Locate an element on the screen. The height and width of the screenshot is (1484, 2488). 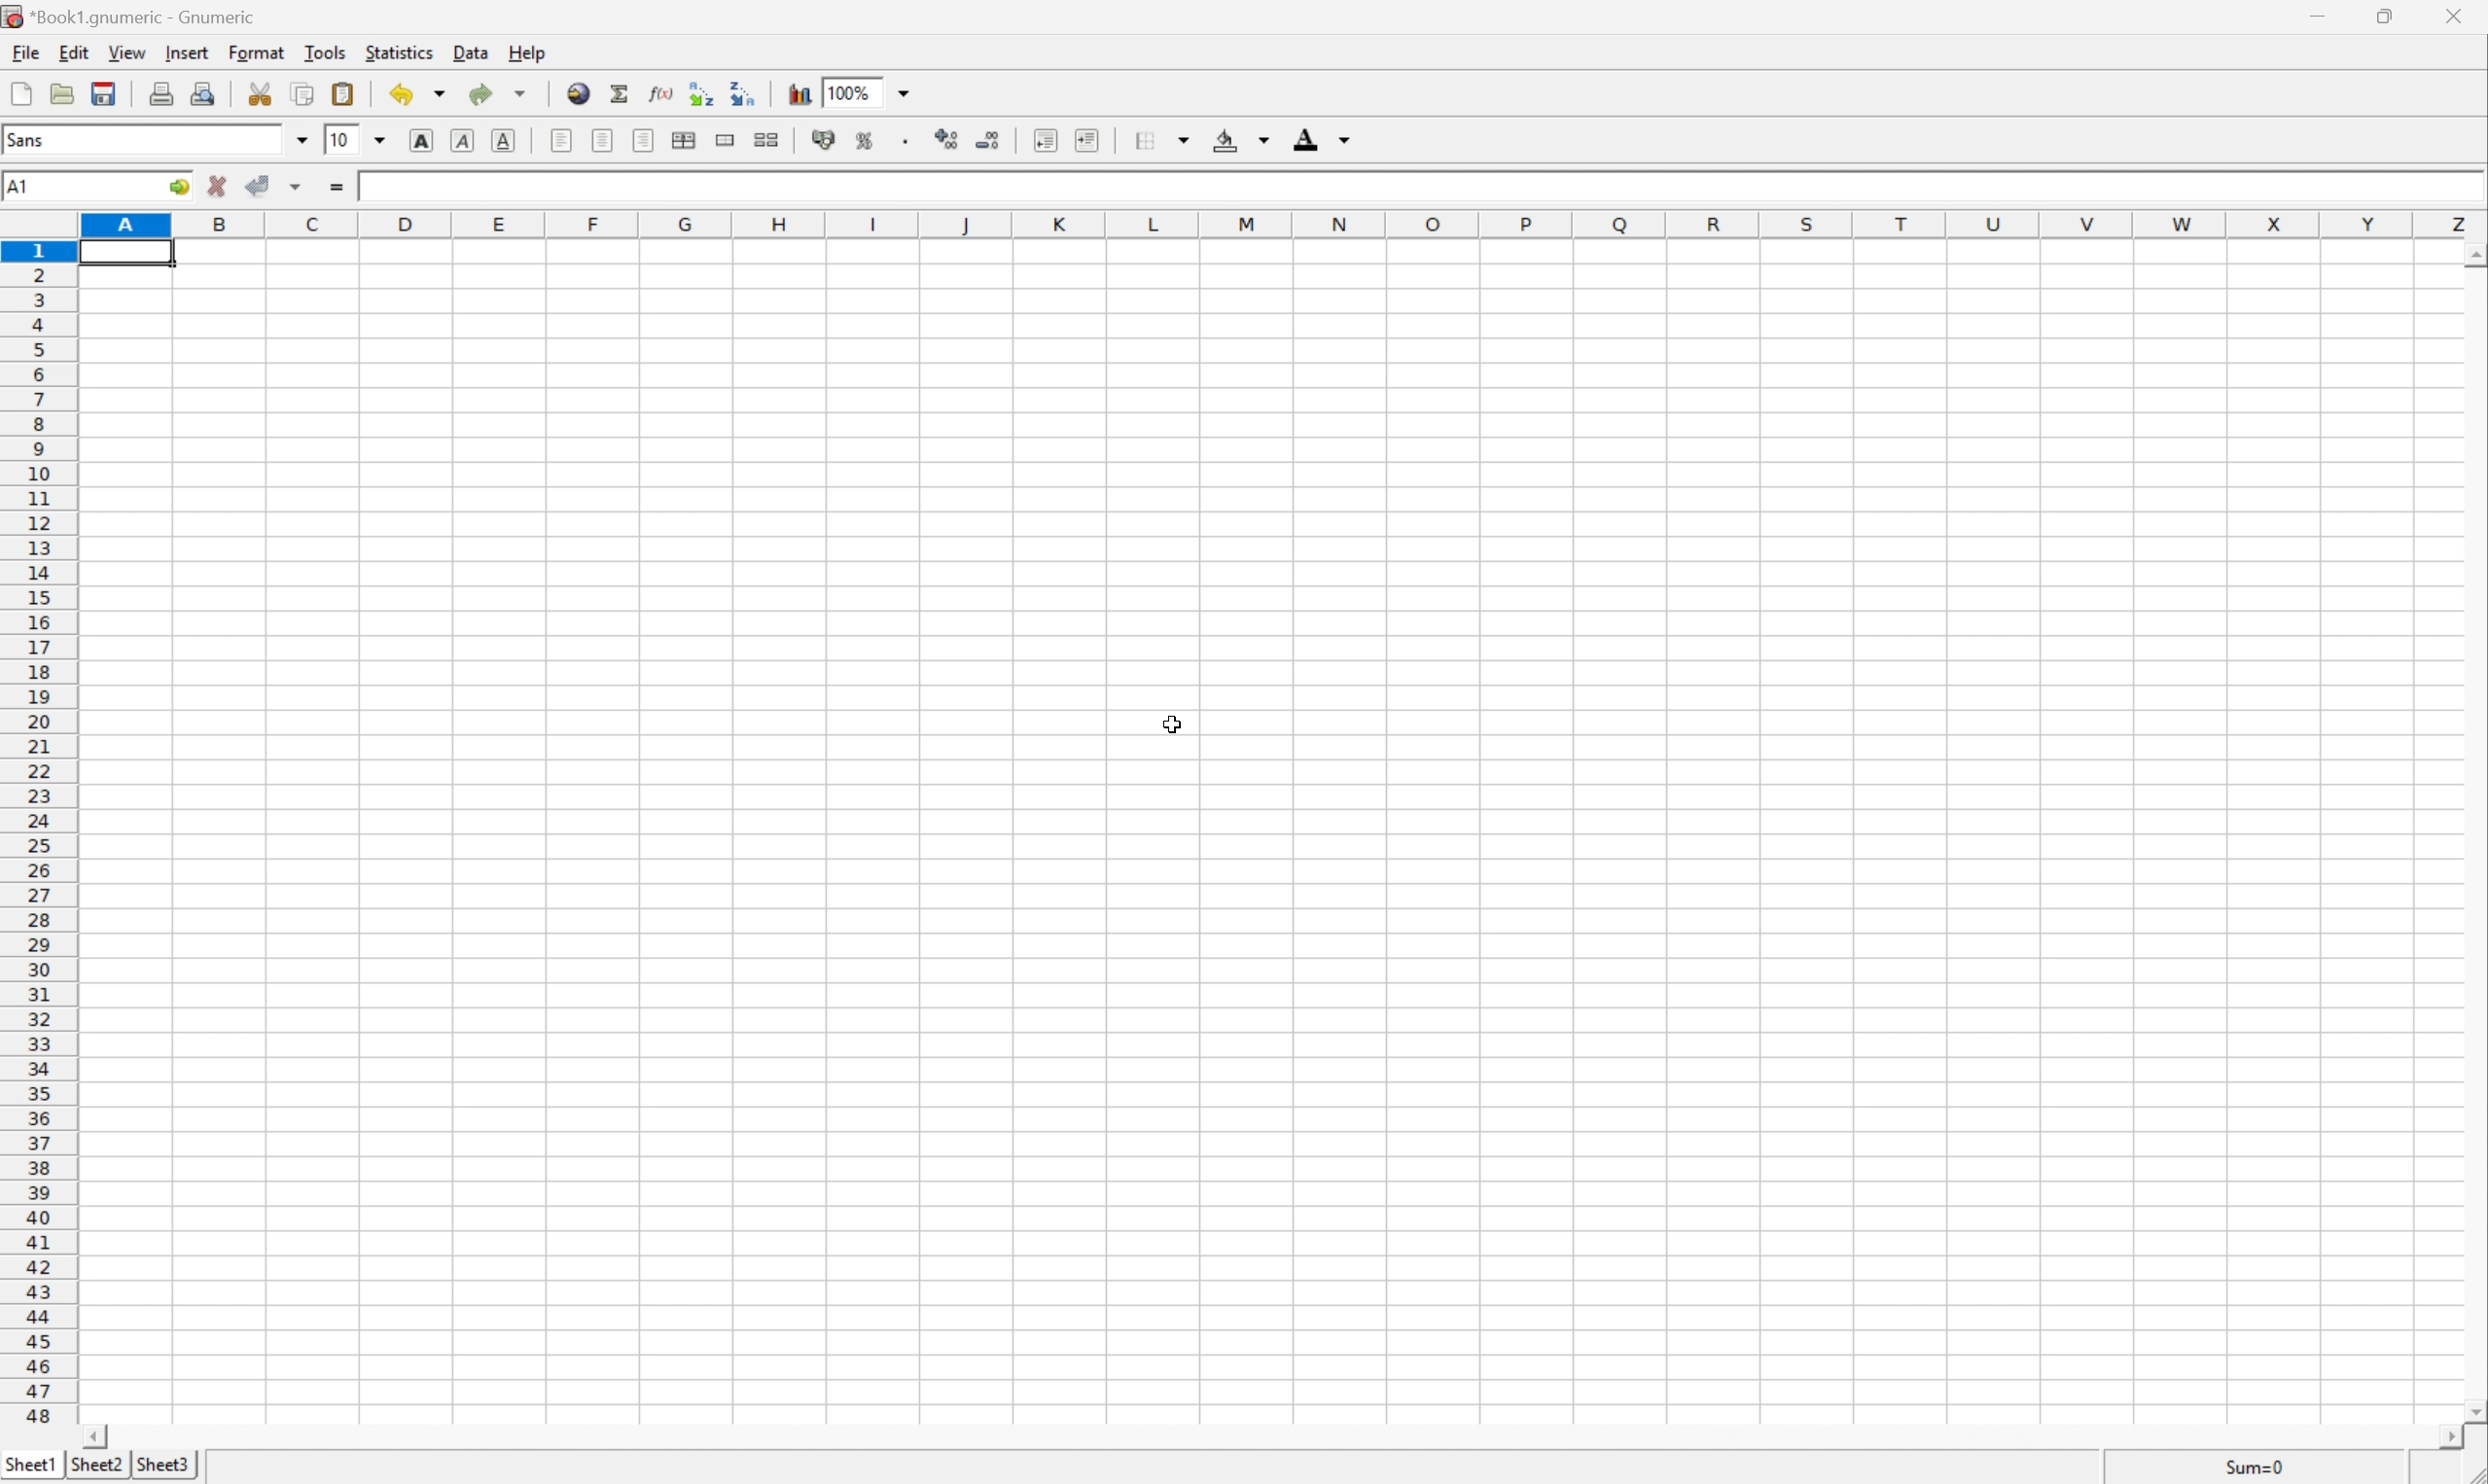
Decrease number of decimals displayed is located at coordinates (989, 140).